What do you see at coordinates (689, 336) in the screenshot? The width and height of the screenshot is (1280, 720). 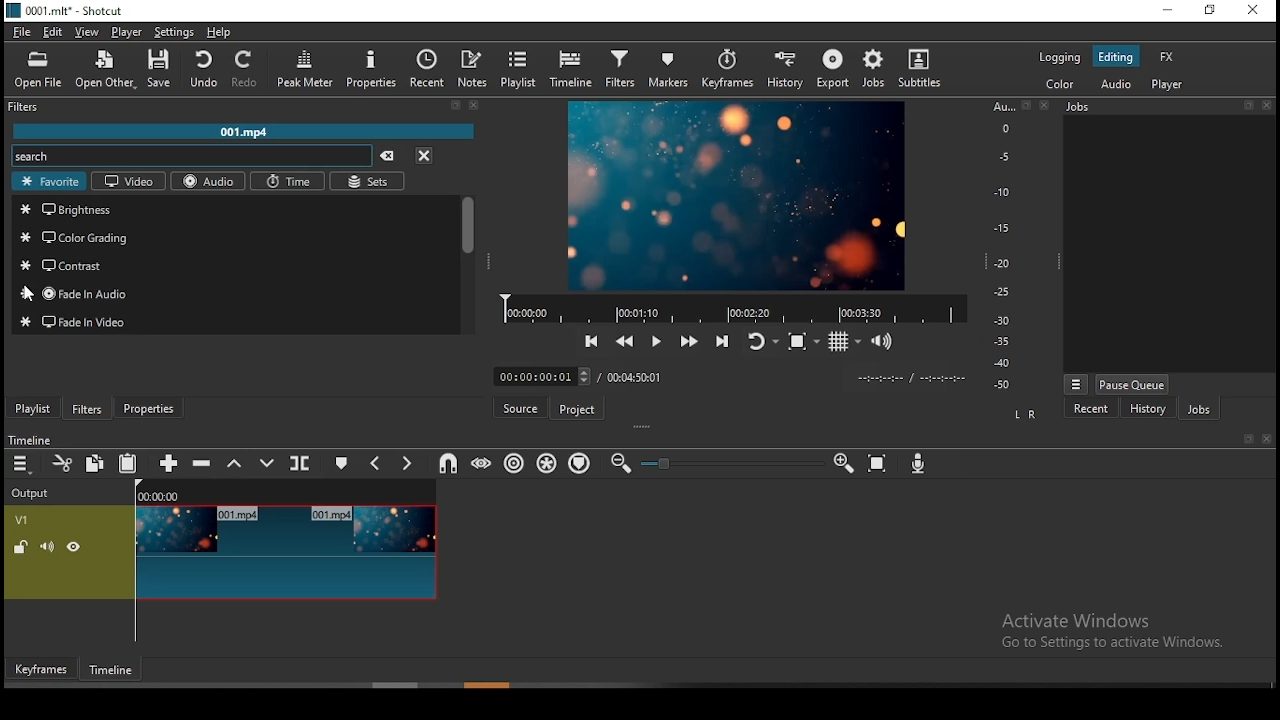 I see `play quickly forward` at bounding box center [689, 336].